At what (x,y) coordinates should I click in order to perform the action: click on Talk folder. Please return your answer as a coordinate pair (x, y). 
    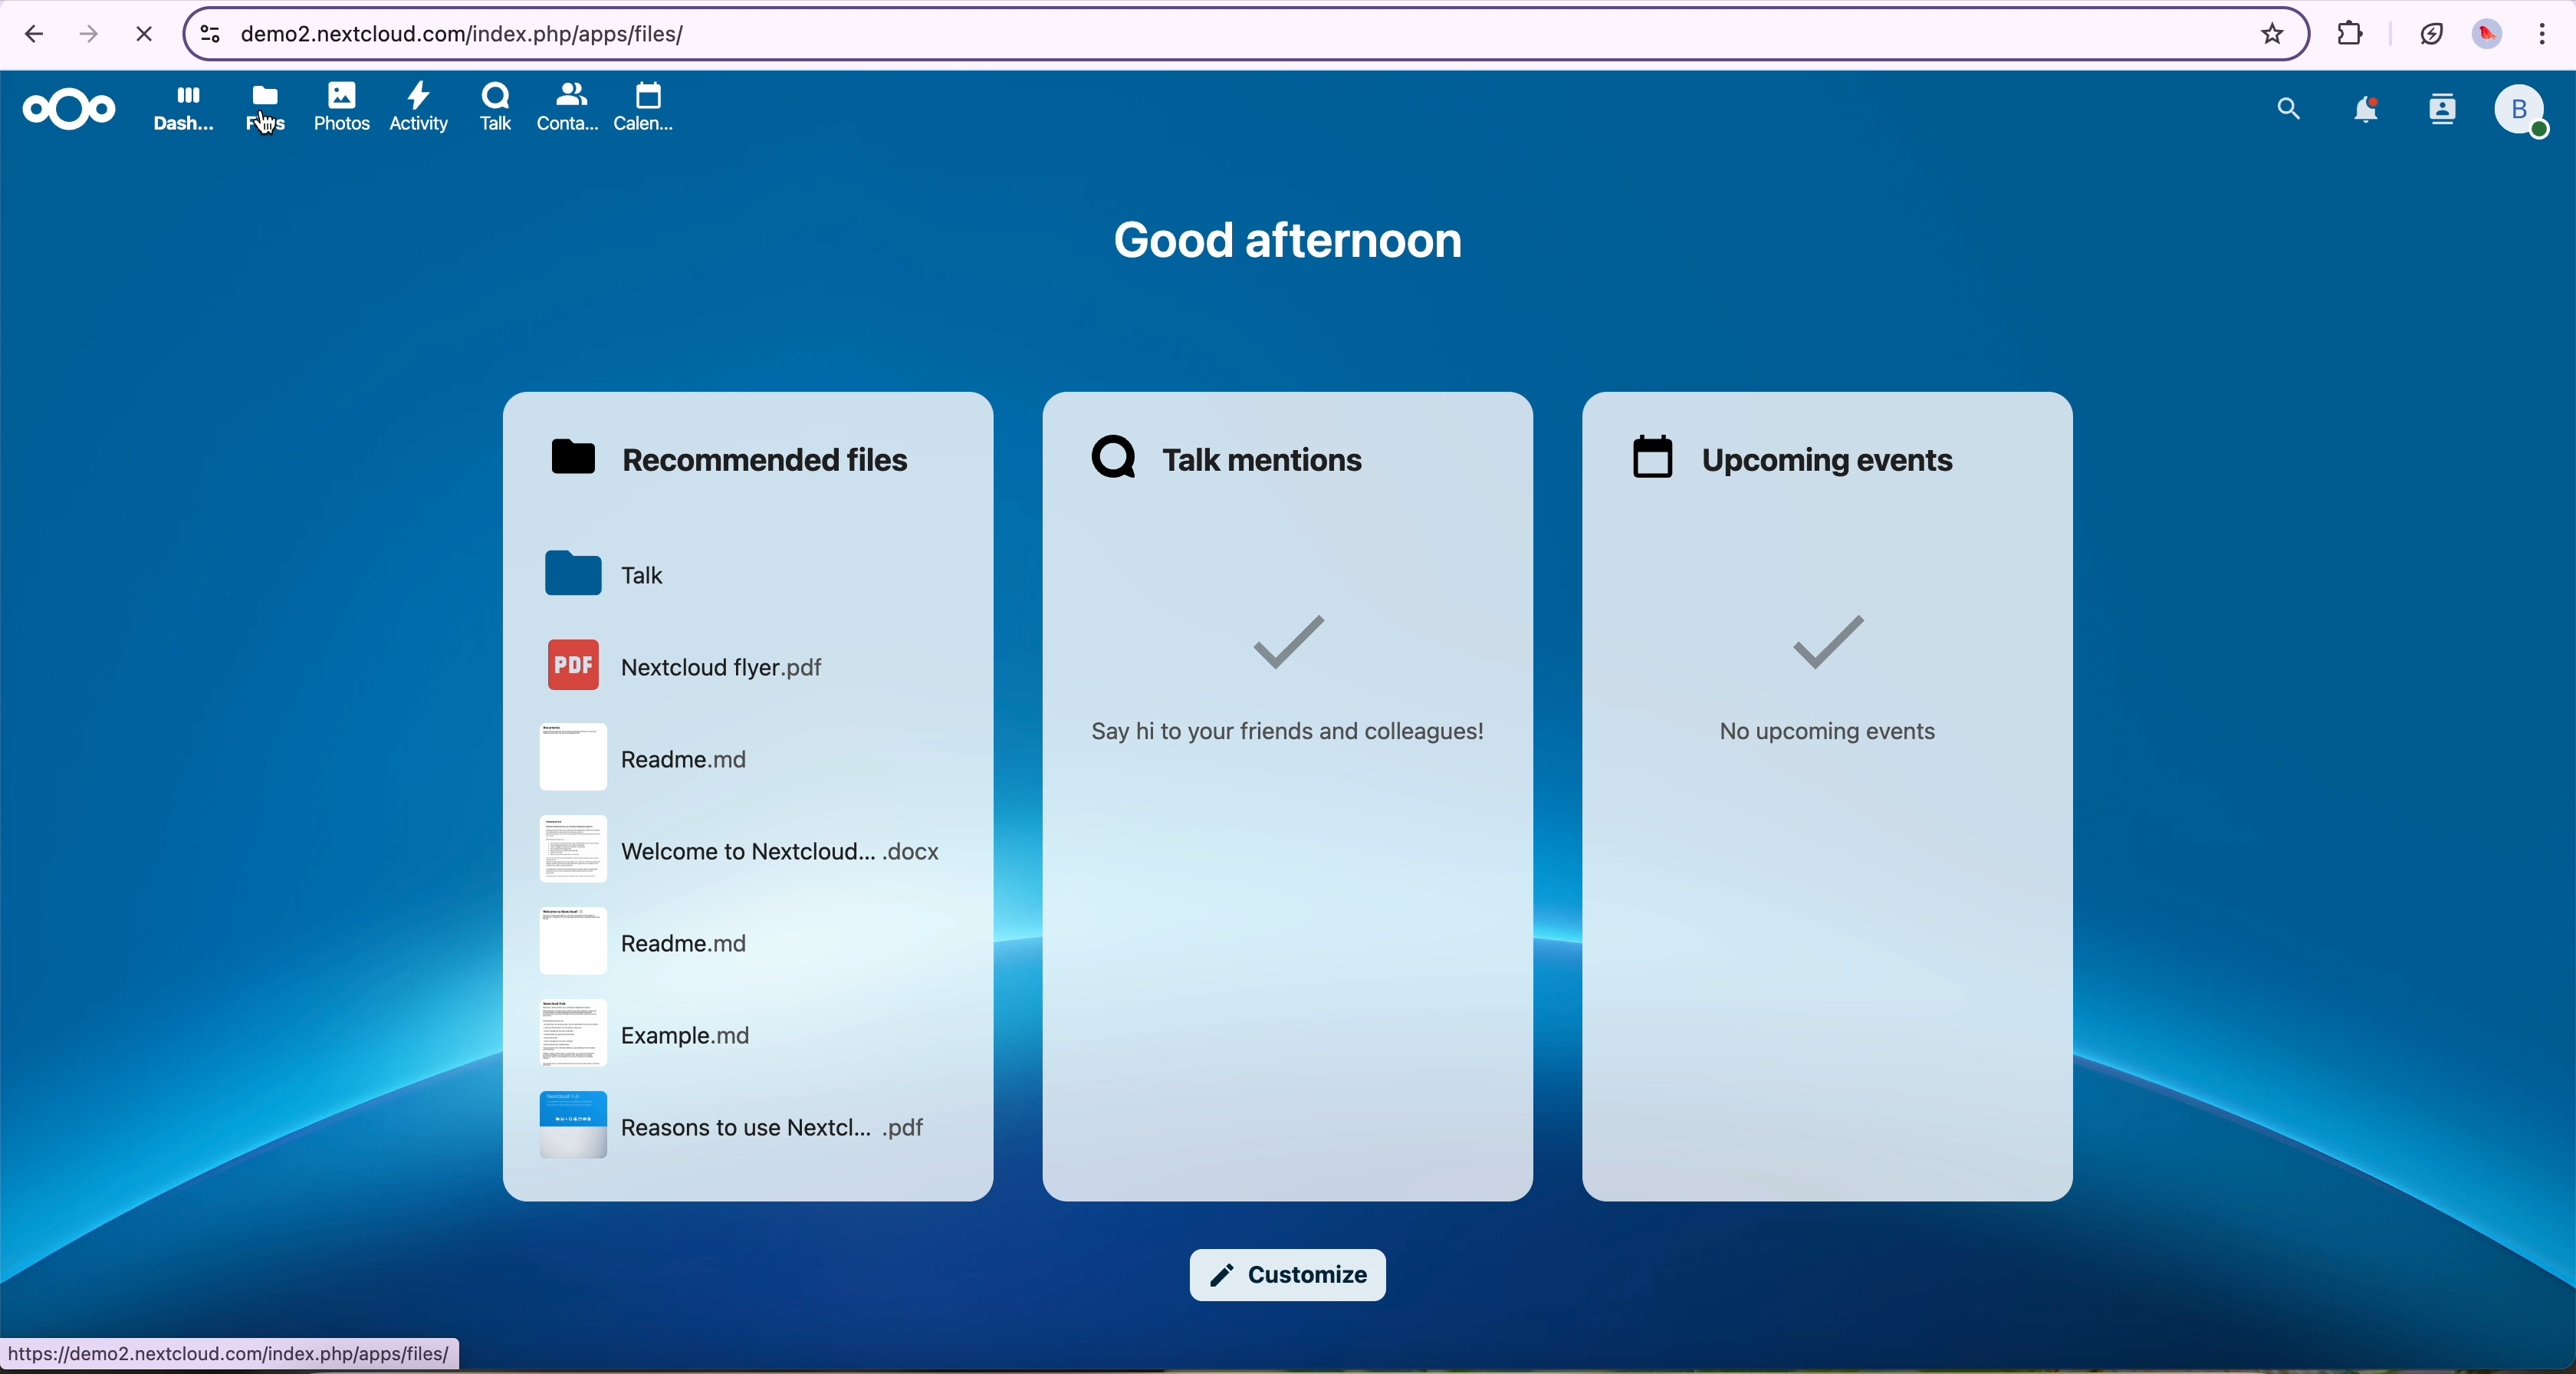
    Looking at the image, I should click on (607, 572).